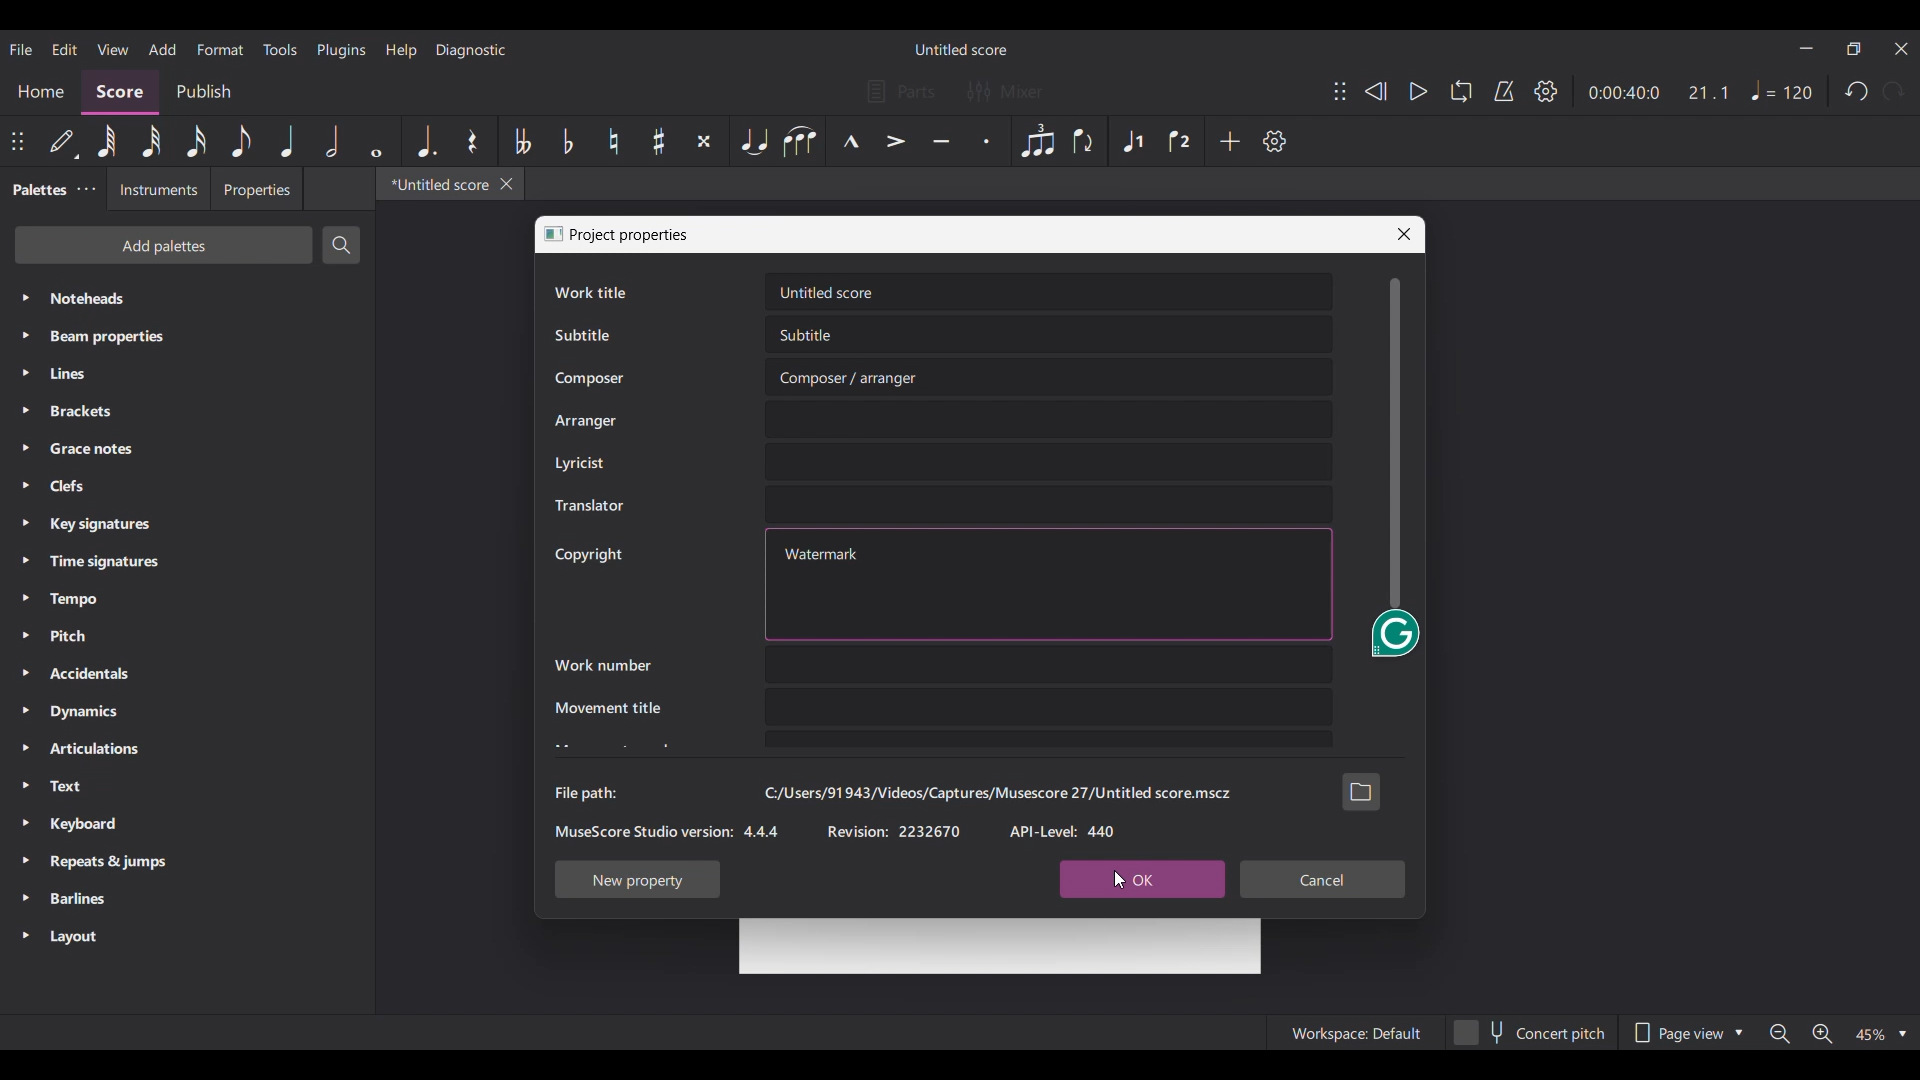 Image resolution: width=1920 pixels, height=1080 pixels. Describe the element at coordinates (1229, 141) in the screenshot. I see `Add` at that location.